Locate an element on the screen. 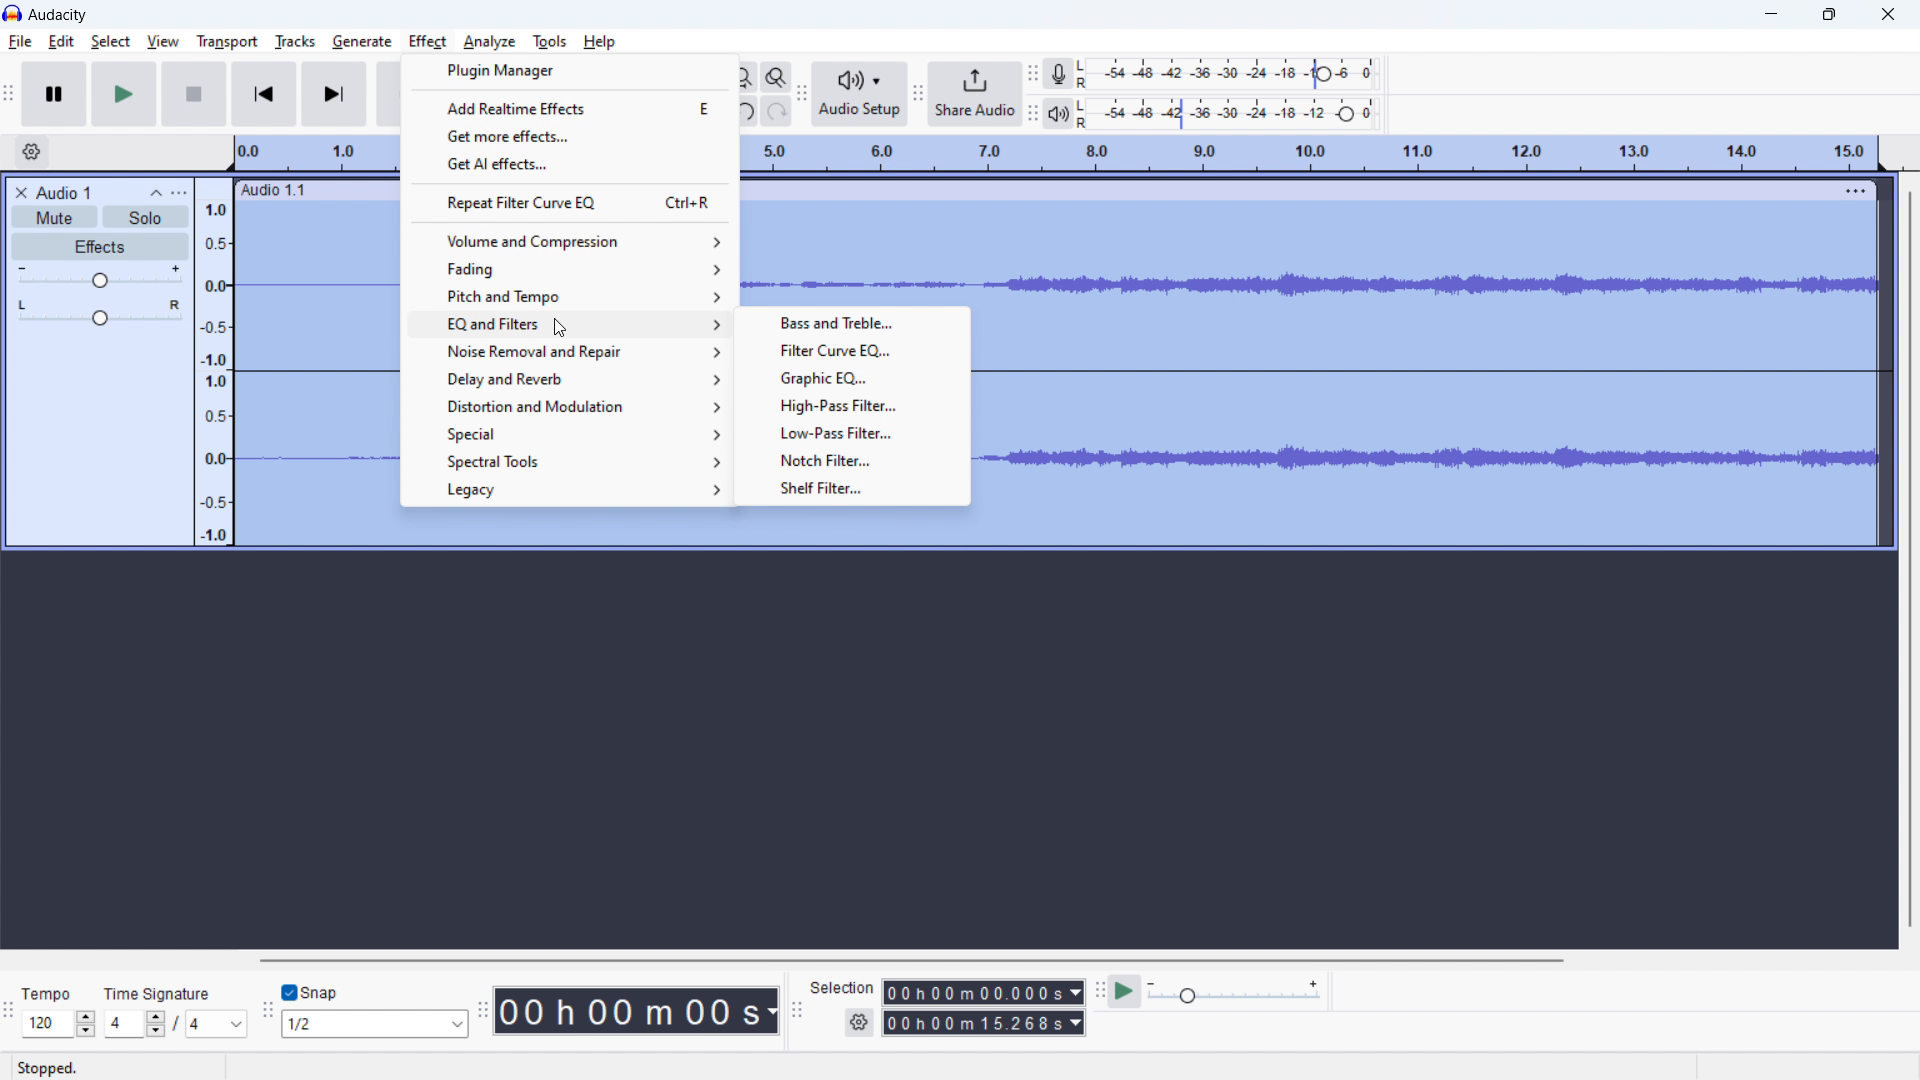 The height and width of the screenshot is (1080, 1920). tools is located at coordinates (549, 42).